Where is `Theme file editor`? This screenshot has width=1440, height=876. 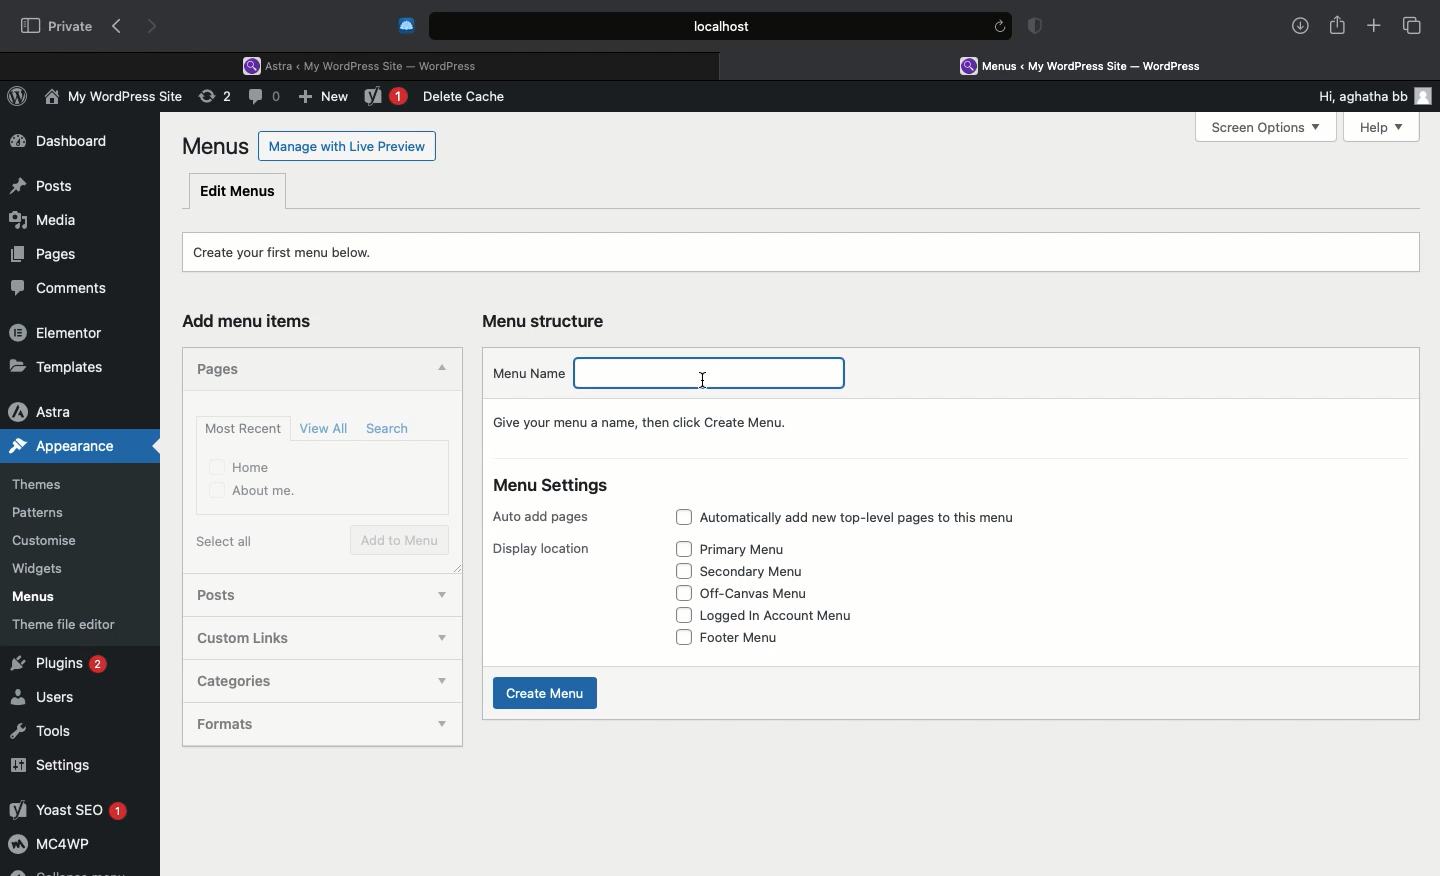
Theme file editor is located at coordinates (72, 624).